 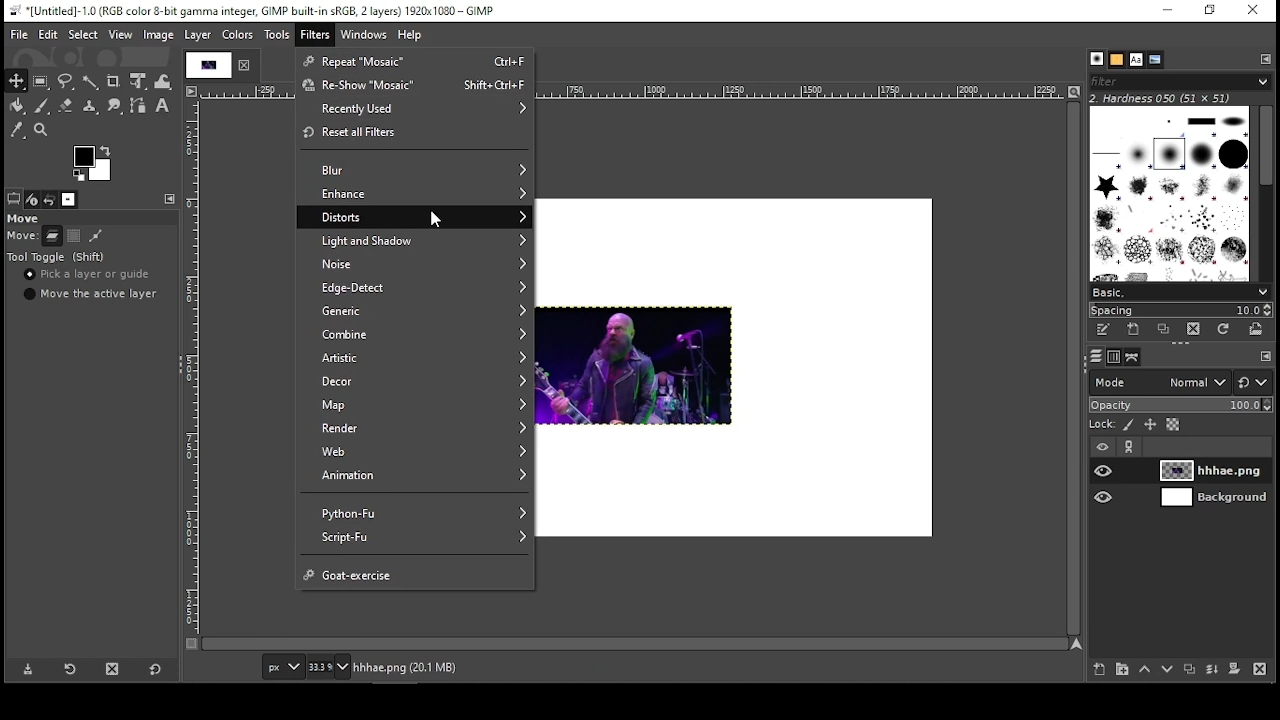 I want to click on images, so click(x=69, y=200).